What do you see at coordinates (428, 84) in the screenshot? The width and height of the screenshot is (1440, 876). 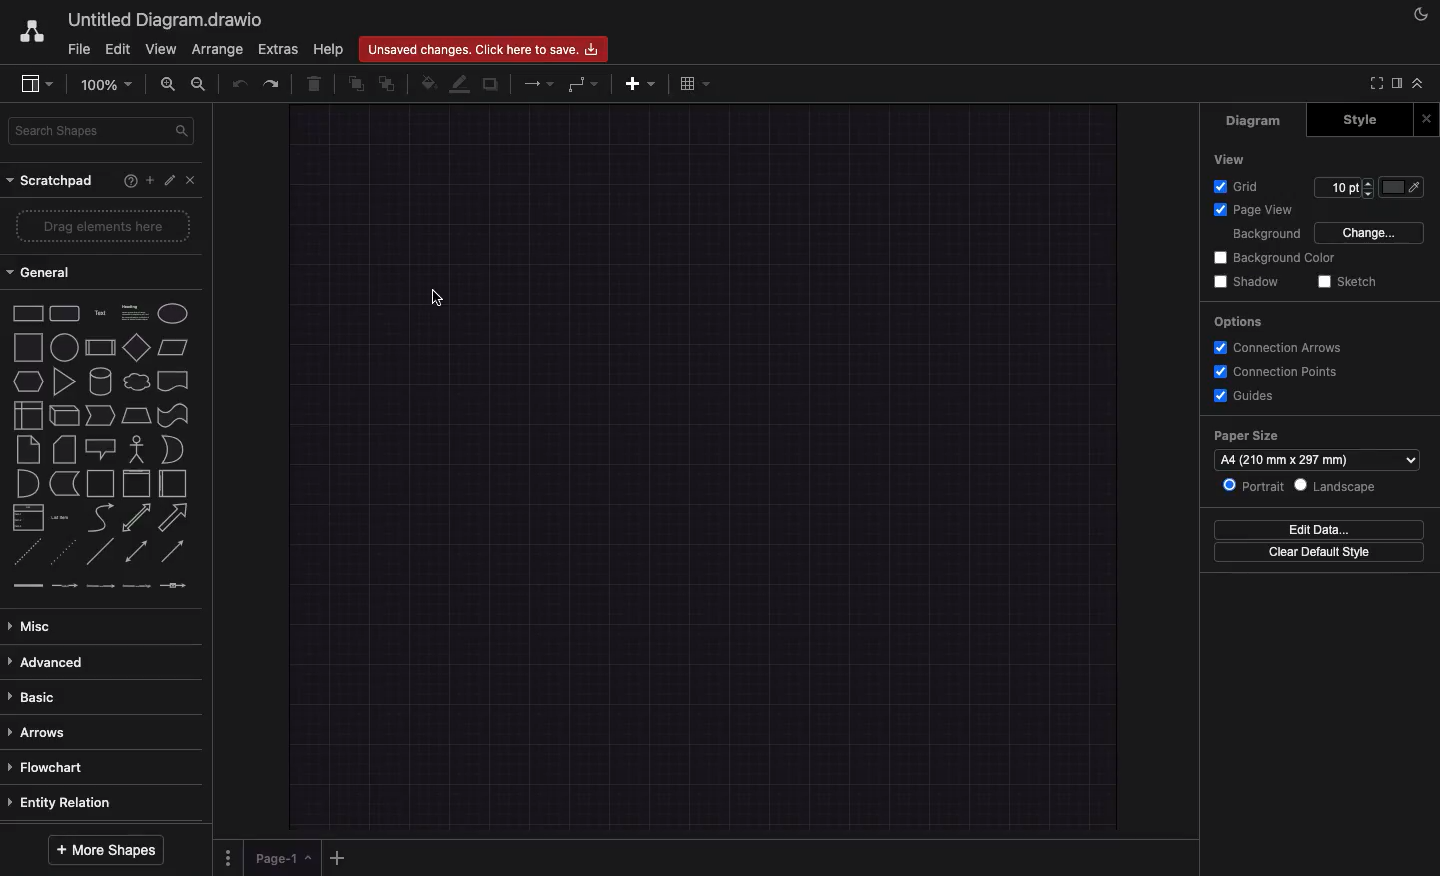 I see `Fill color` at bounding box center [428, 84].